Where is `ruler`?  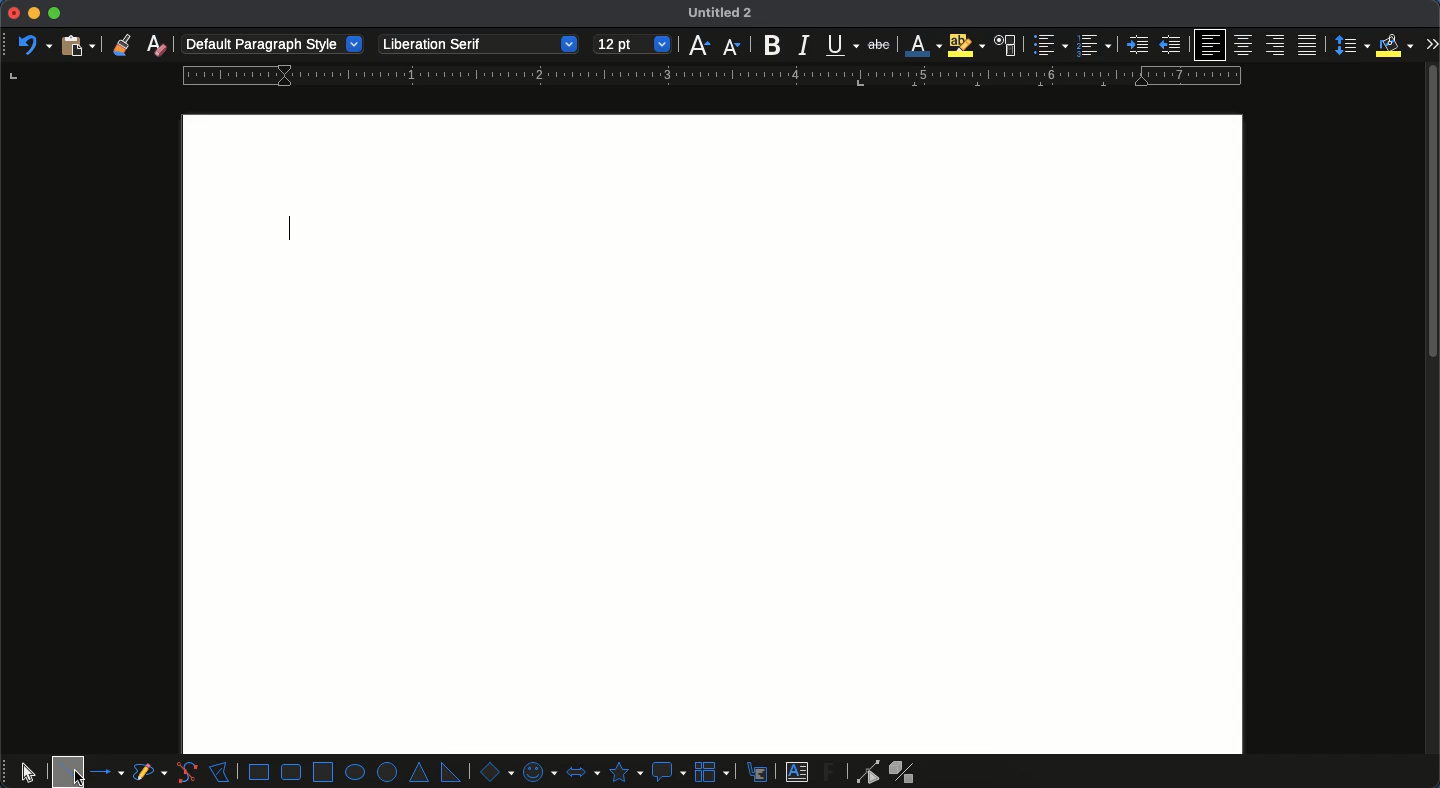
ruler is located at coordinates (707, 76).